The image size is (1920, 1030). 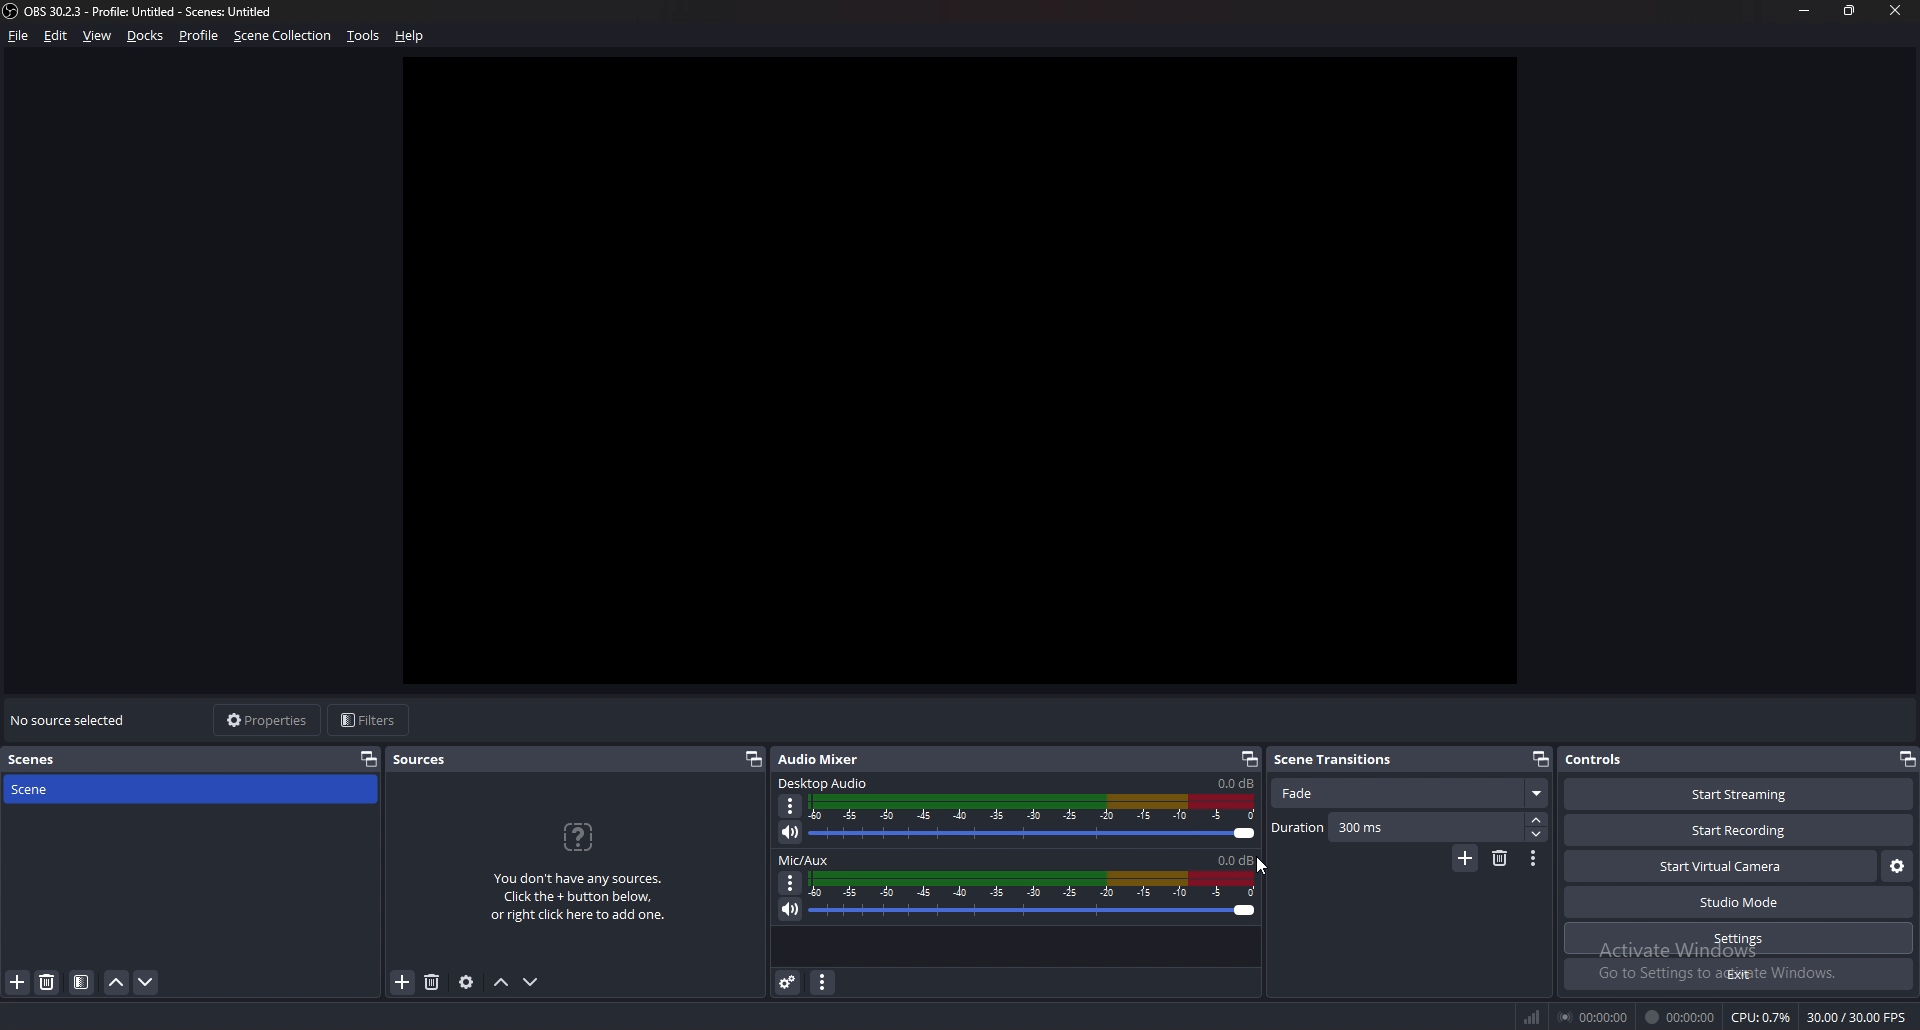 I want to click on duration, so click(x=1299, y=828).